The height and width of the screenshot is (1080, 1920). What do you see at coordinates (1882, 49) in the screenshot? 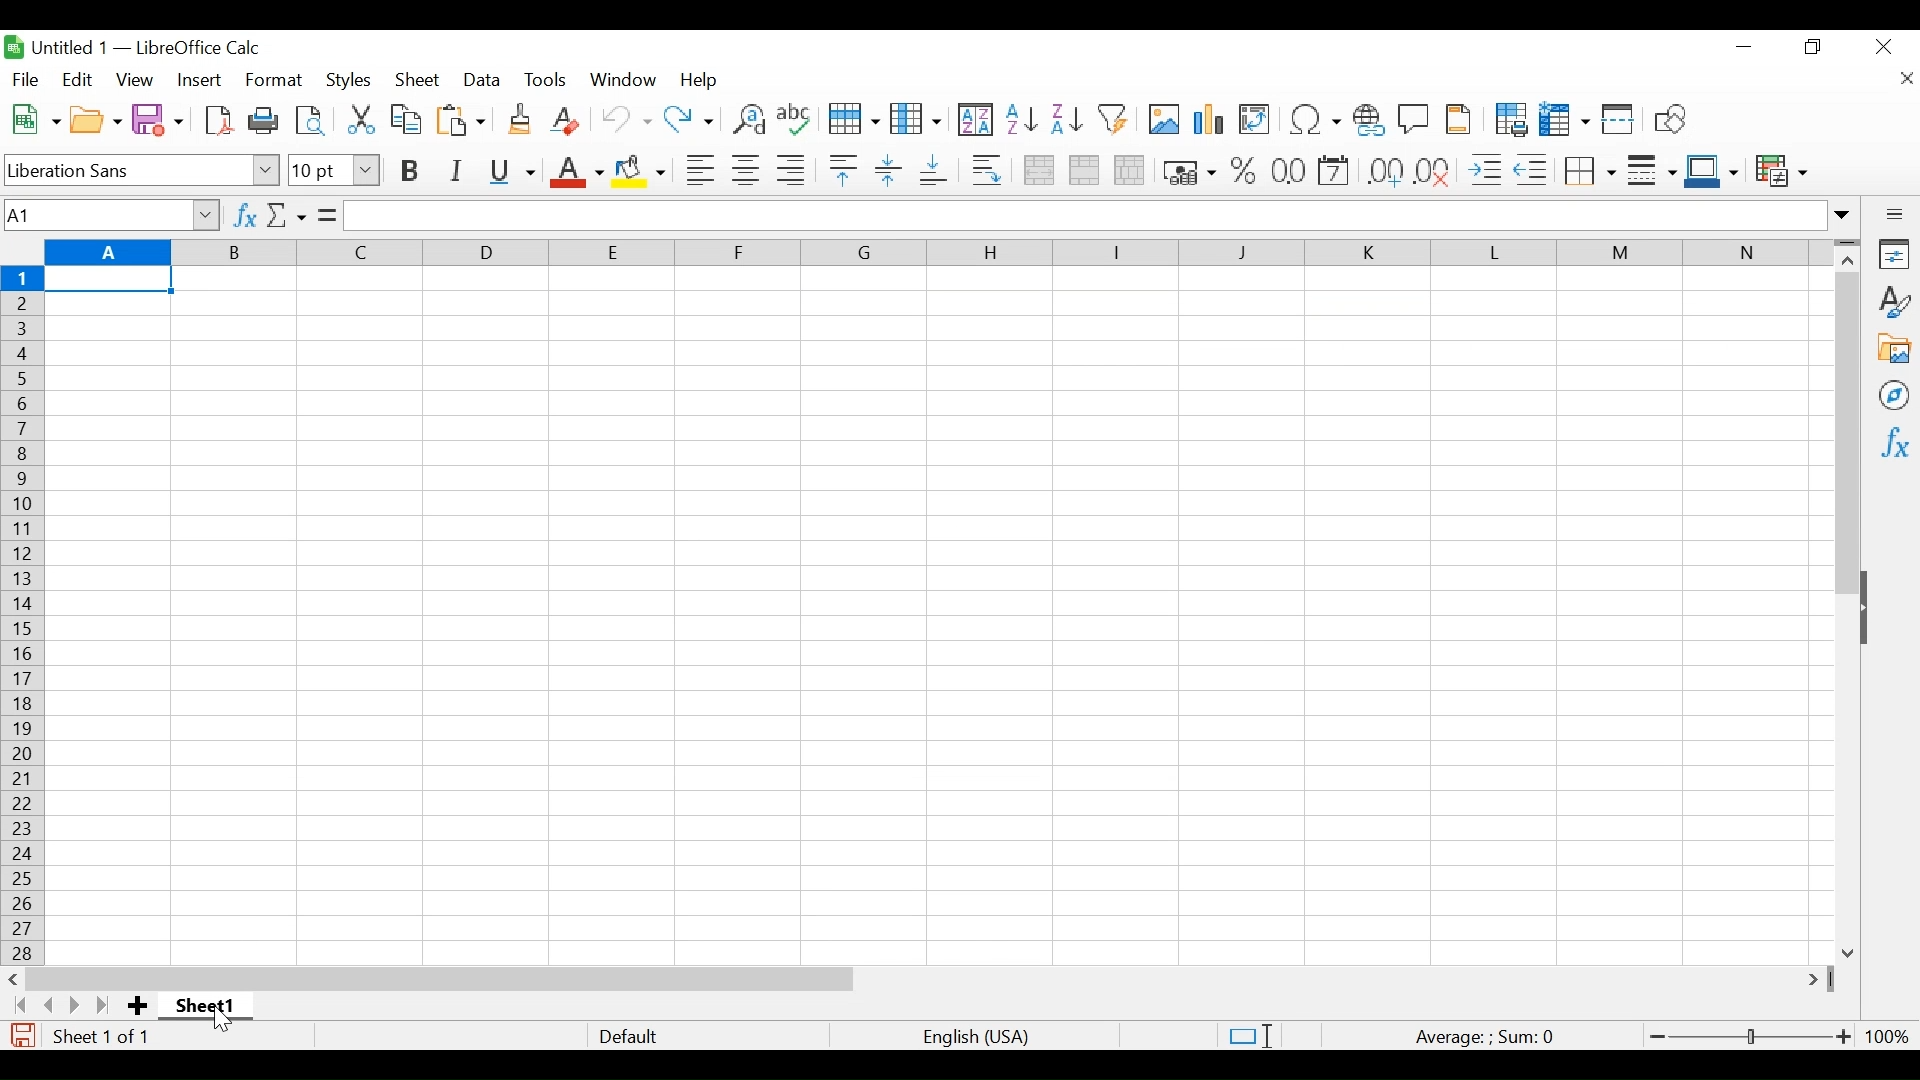
I see `Close` at bounding box center [1882, 49].